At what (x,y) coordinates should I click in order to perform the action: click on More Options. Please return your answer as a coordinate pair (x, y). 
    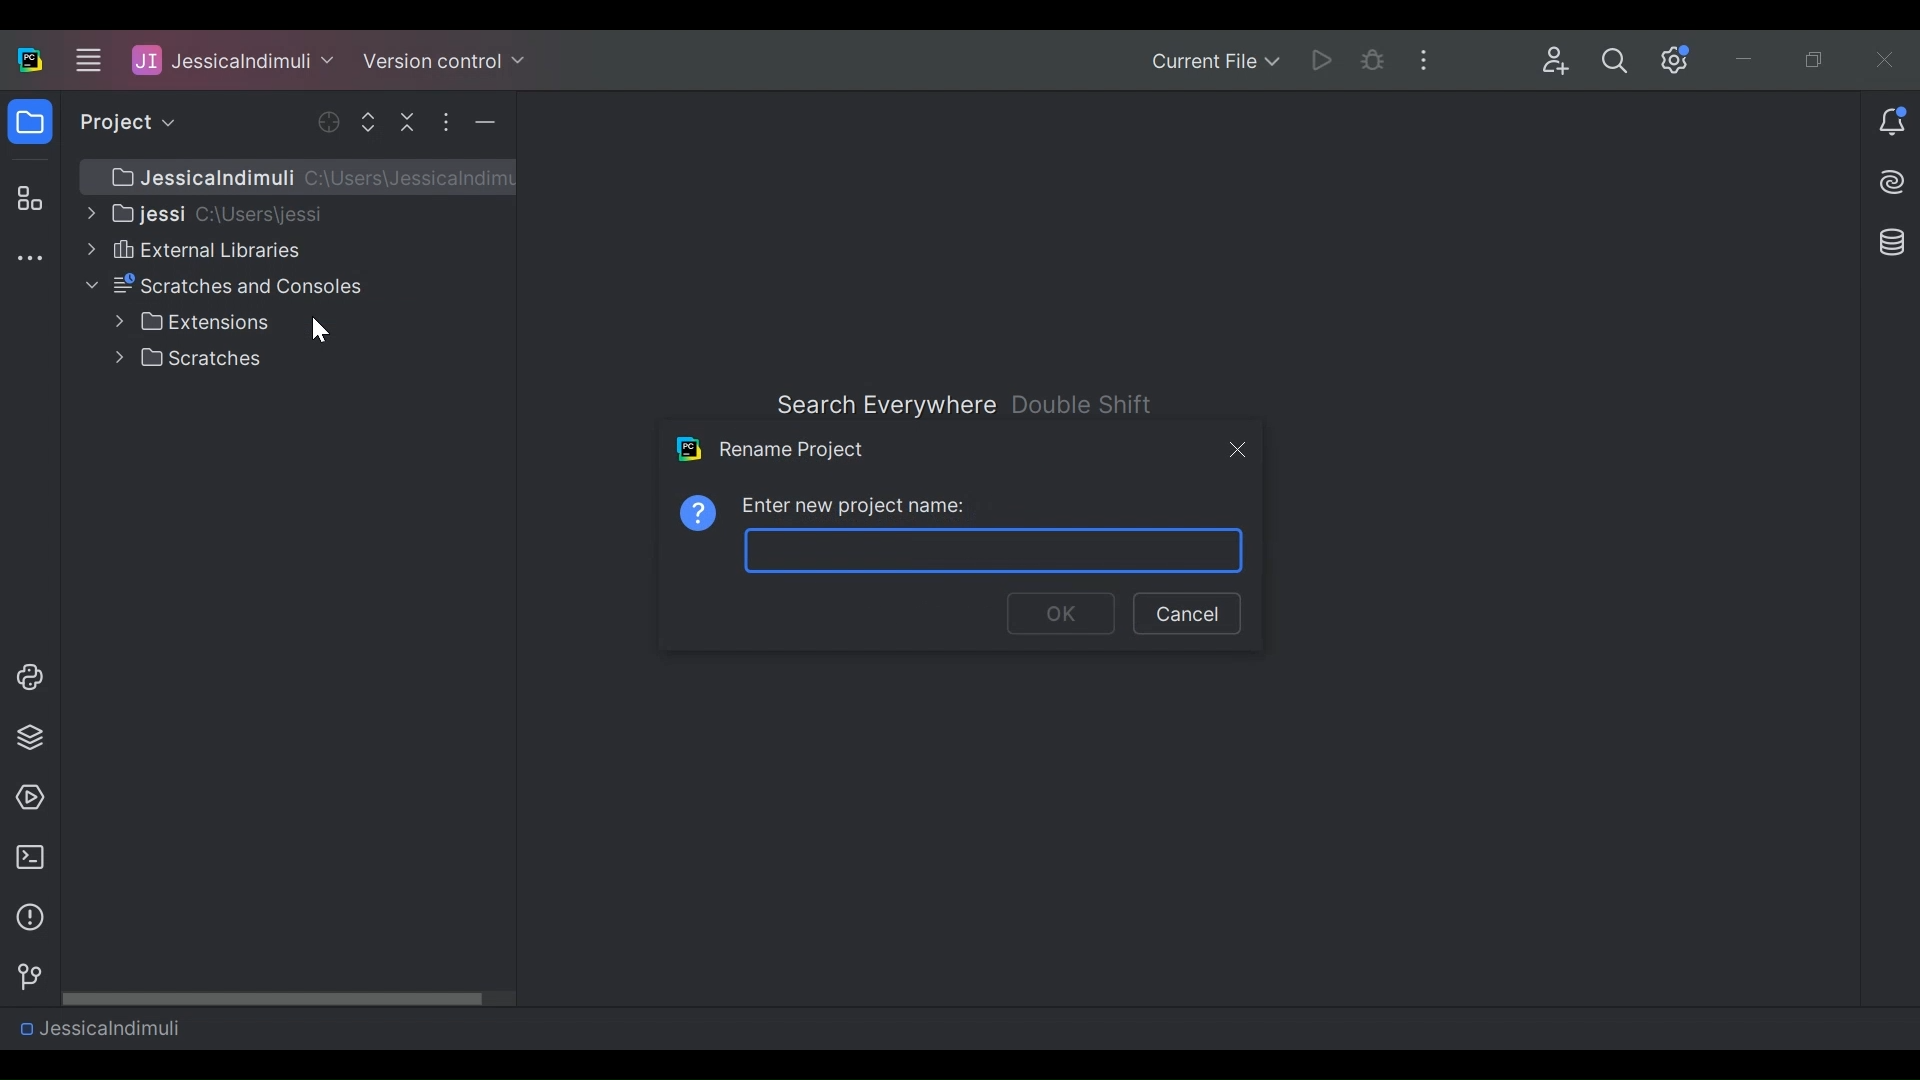
    Looking at the image, I should click on (1430, 58).